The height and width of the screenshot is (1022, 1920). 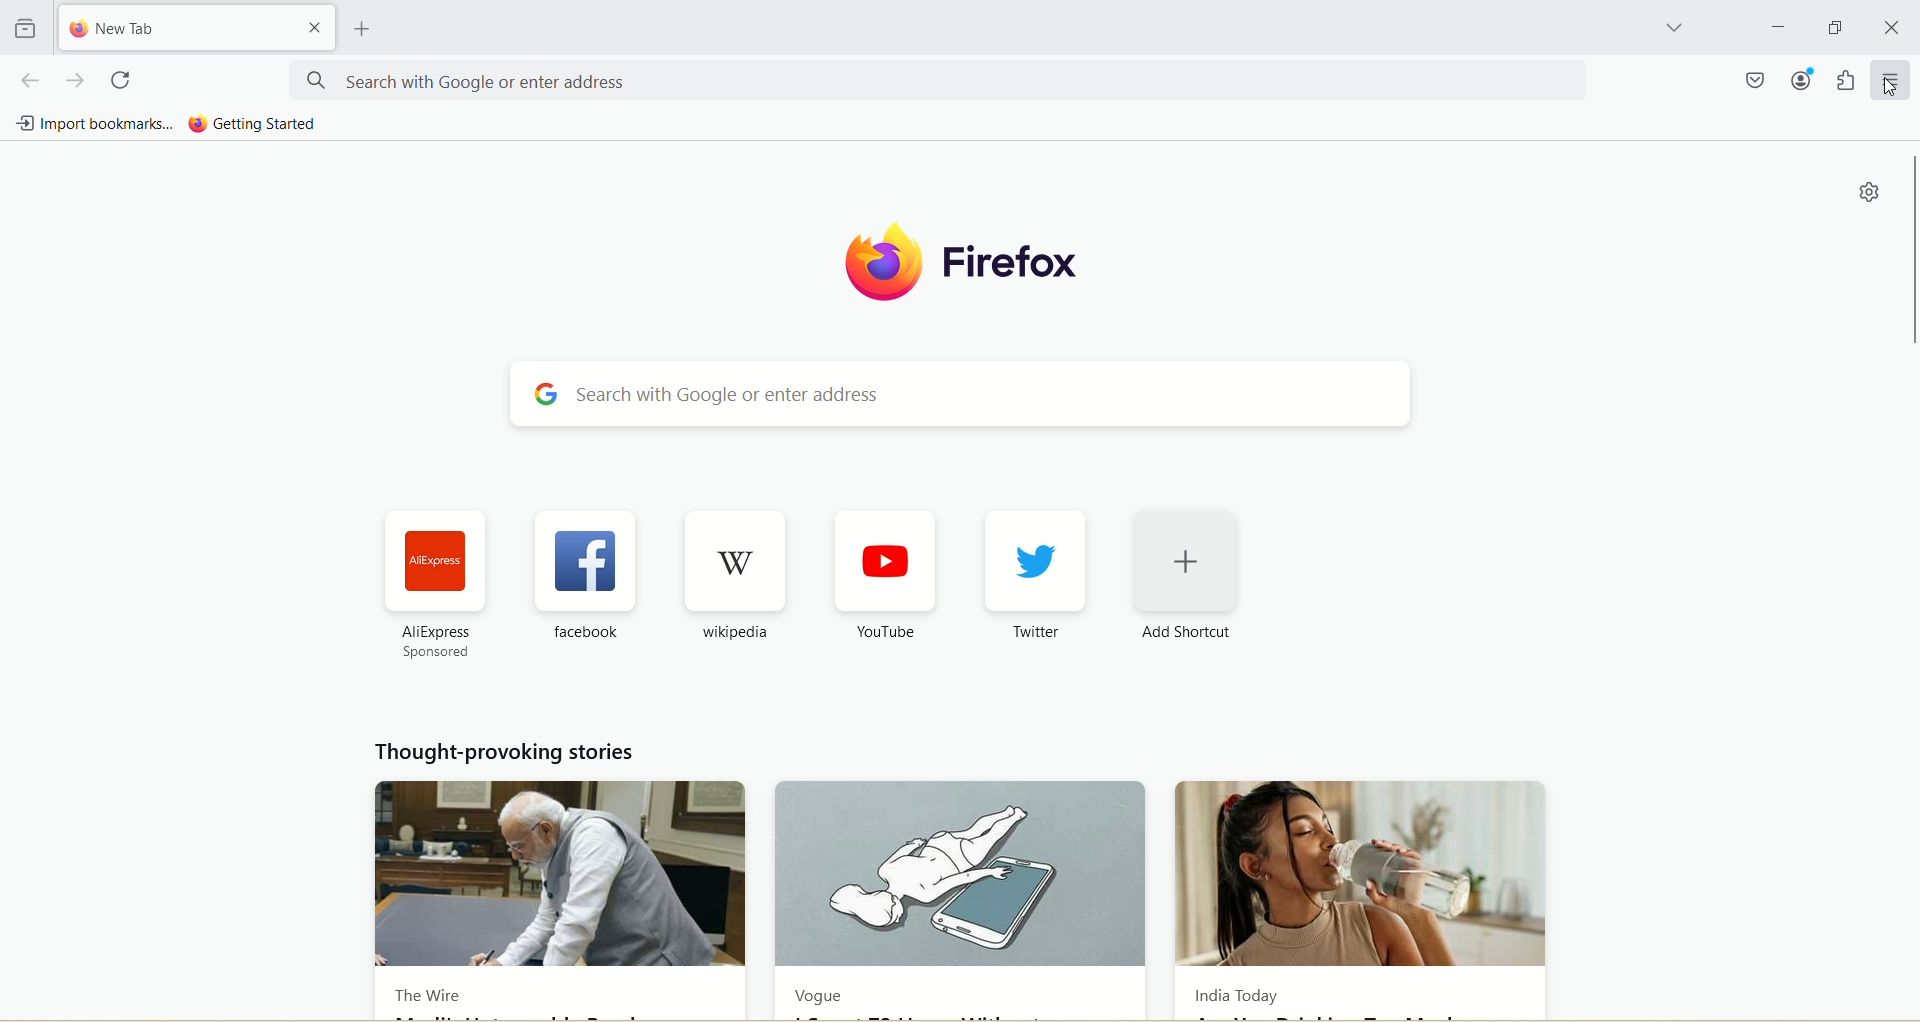 I want to click on add shortcut, so click(x=1185, y=560).